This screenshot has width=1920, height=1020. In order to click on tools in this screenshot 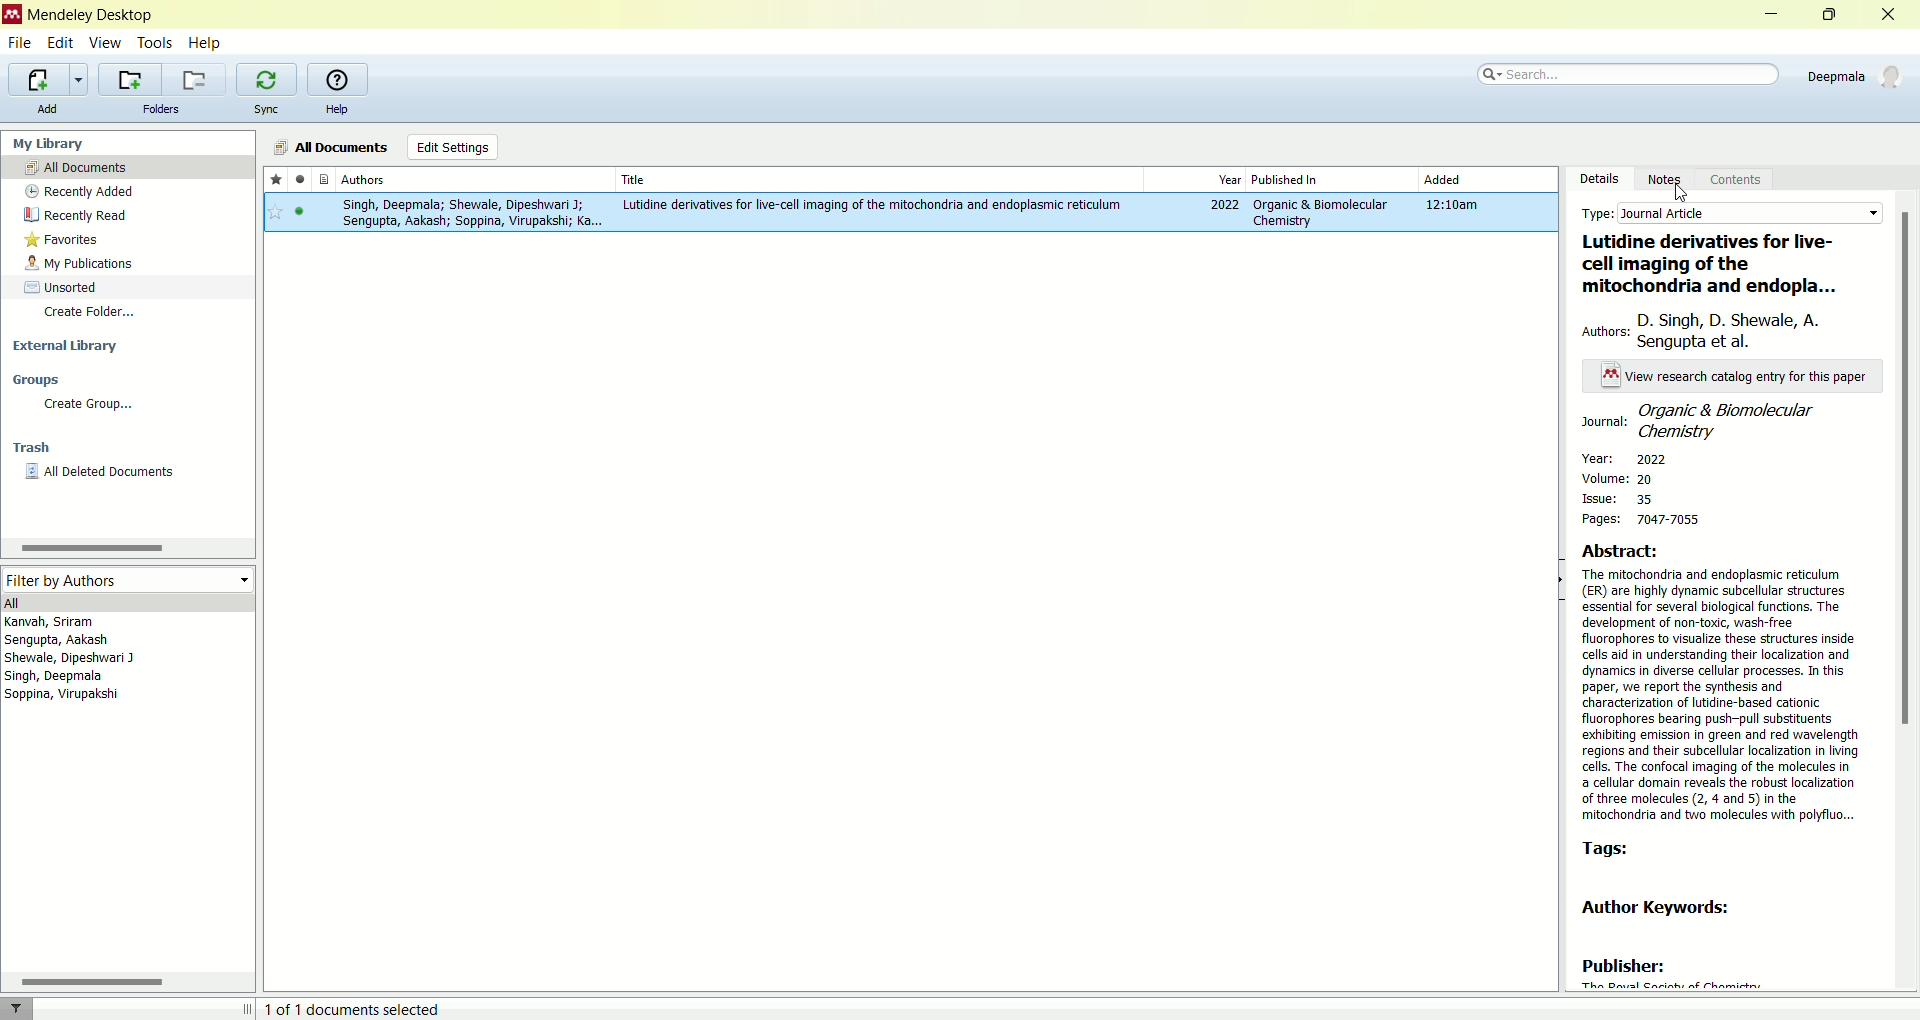, I will do `click(155, 42)`.